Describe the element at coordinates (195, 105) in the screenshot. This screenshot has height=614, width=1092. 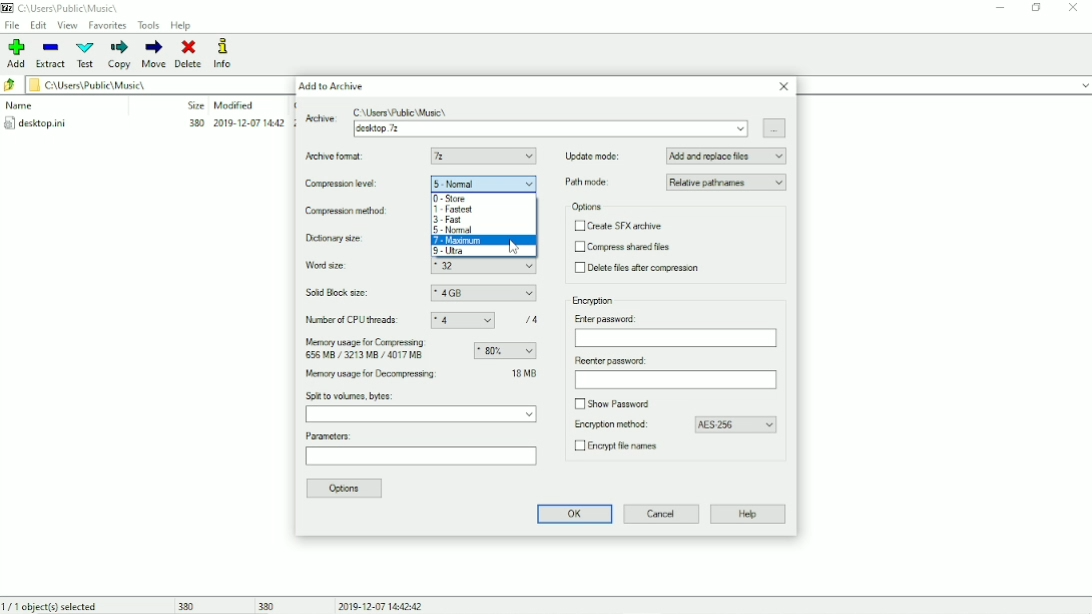
I see `Size` at that location.